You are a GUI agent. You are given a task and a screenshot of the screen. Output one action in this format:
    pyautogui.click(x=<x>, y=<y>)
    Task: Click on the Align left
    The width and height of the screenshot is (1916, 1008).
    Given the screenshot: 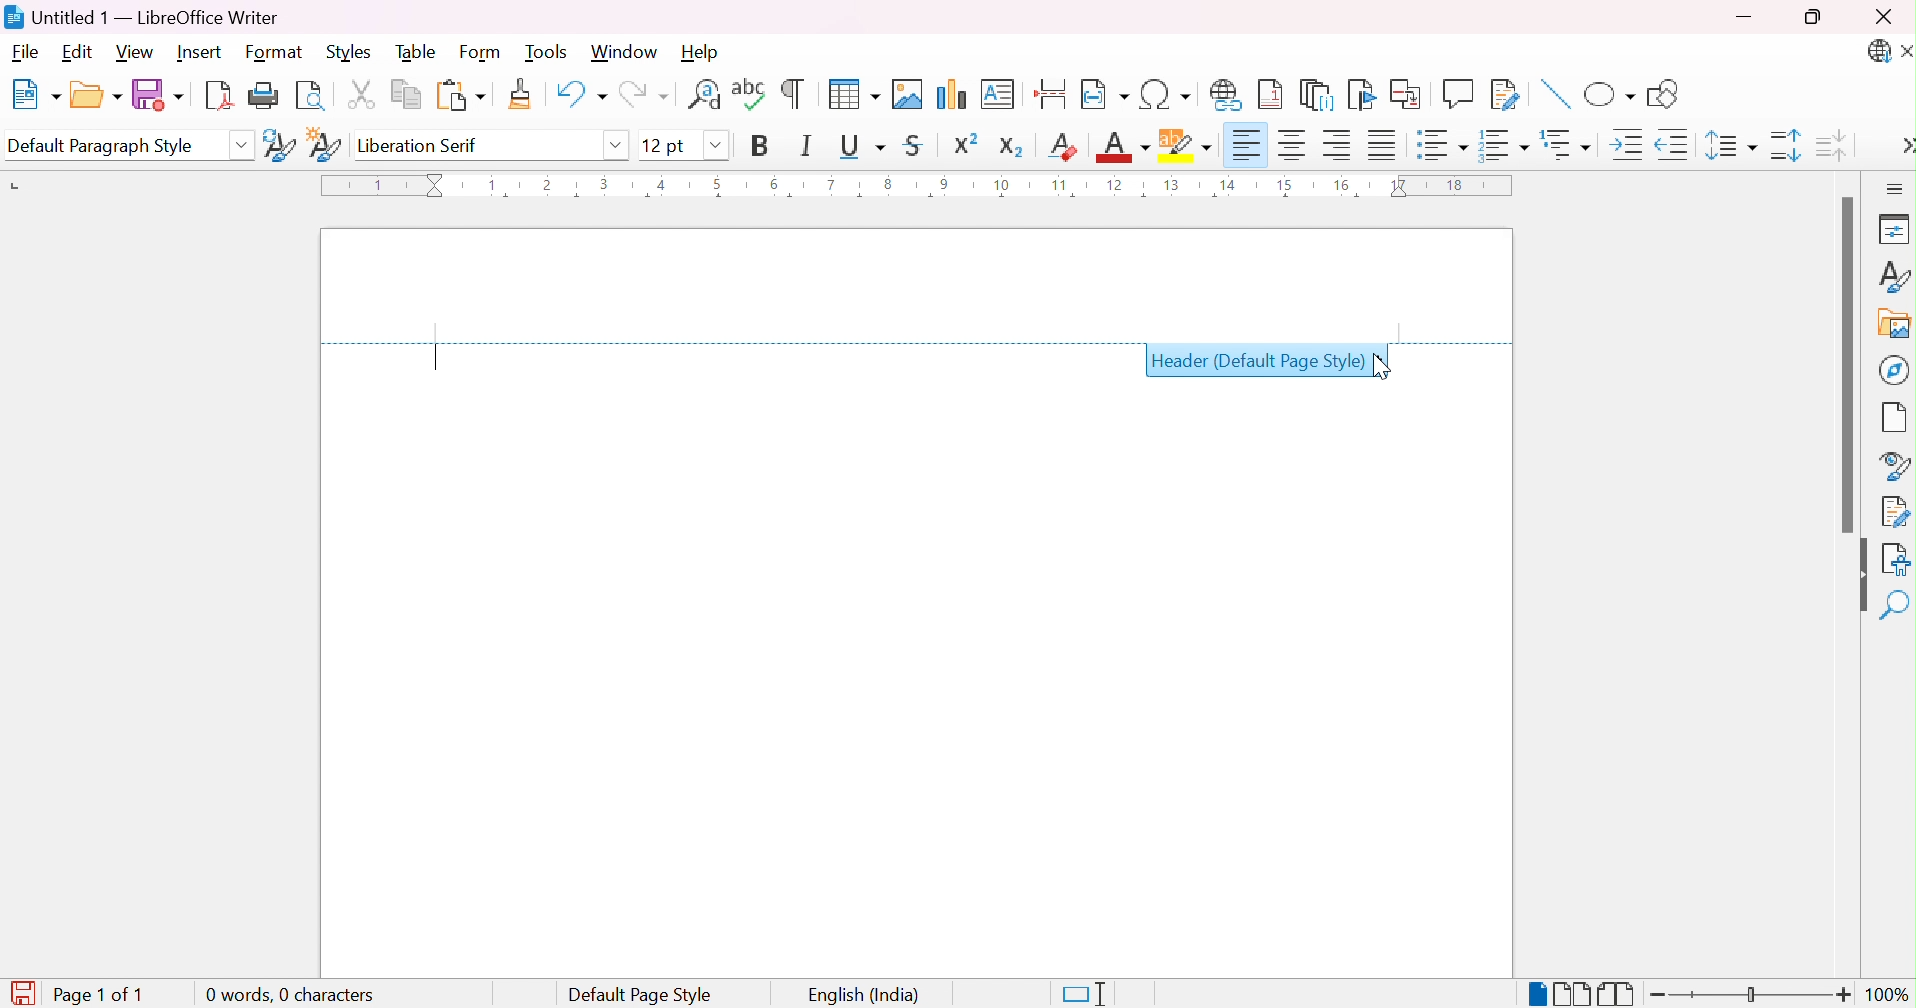 What is the action you would take?
    pyautogui.click(x=1249, y=145)
    